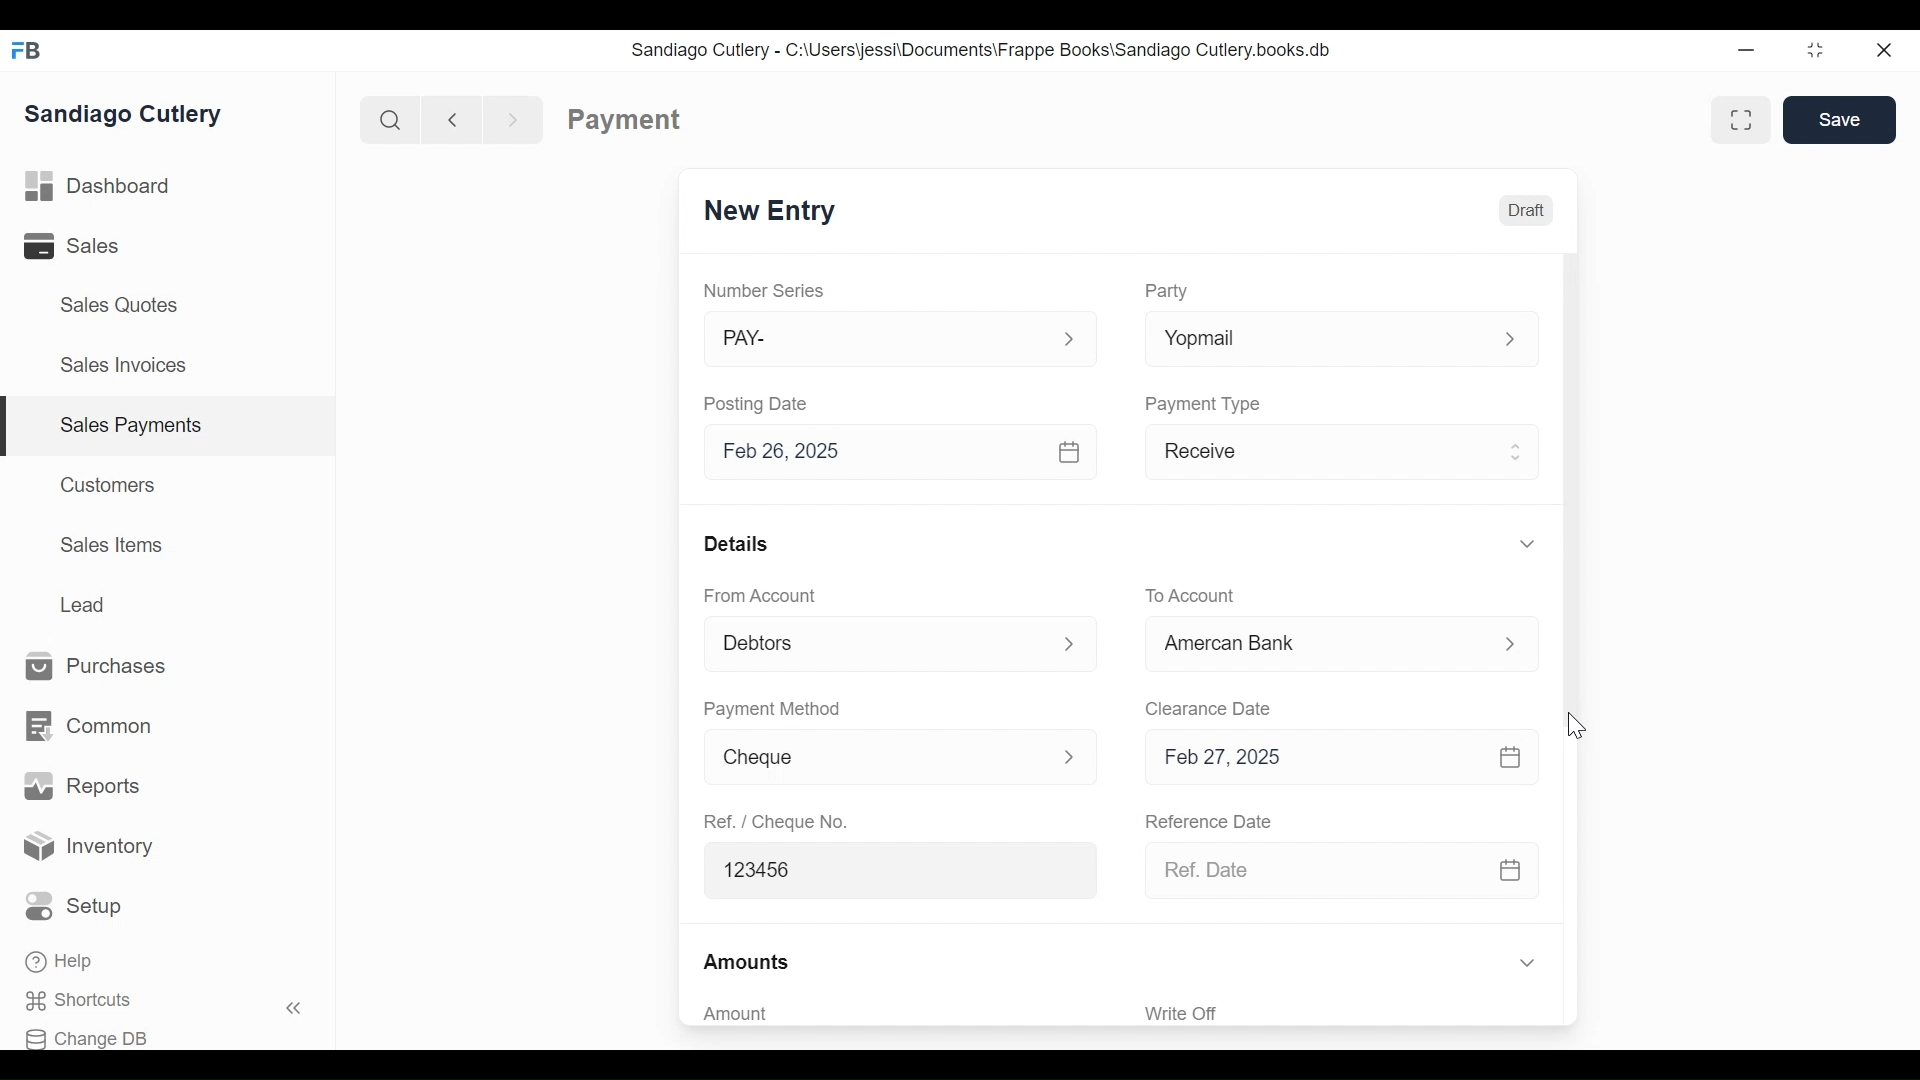  I want to click on Amounts, so click(748, 963).